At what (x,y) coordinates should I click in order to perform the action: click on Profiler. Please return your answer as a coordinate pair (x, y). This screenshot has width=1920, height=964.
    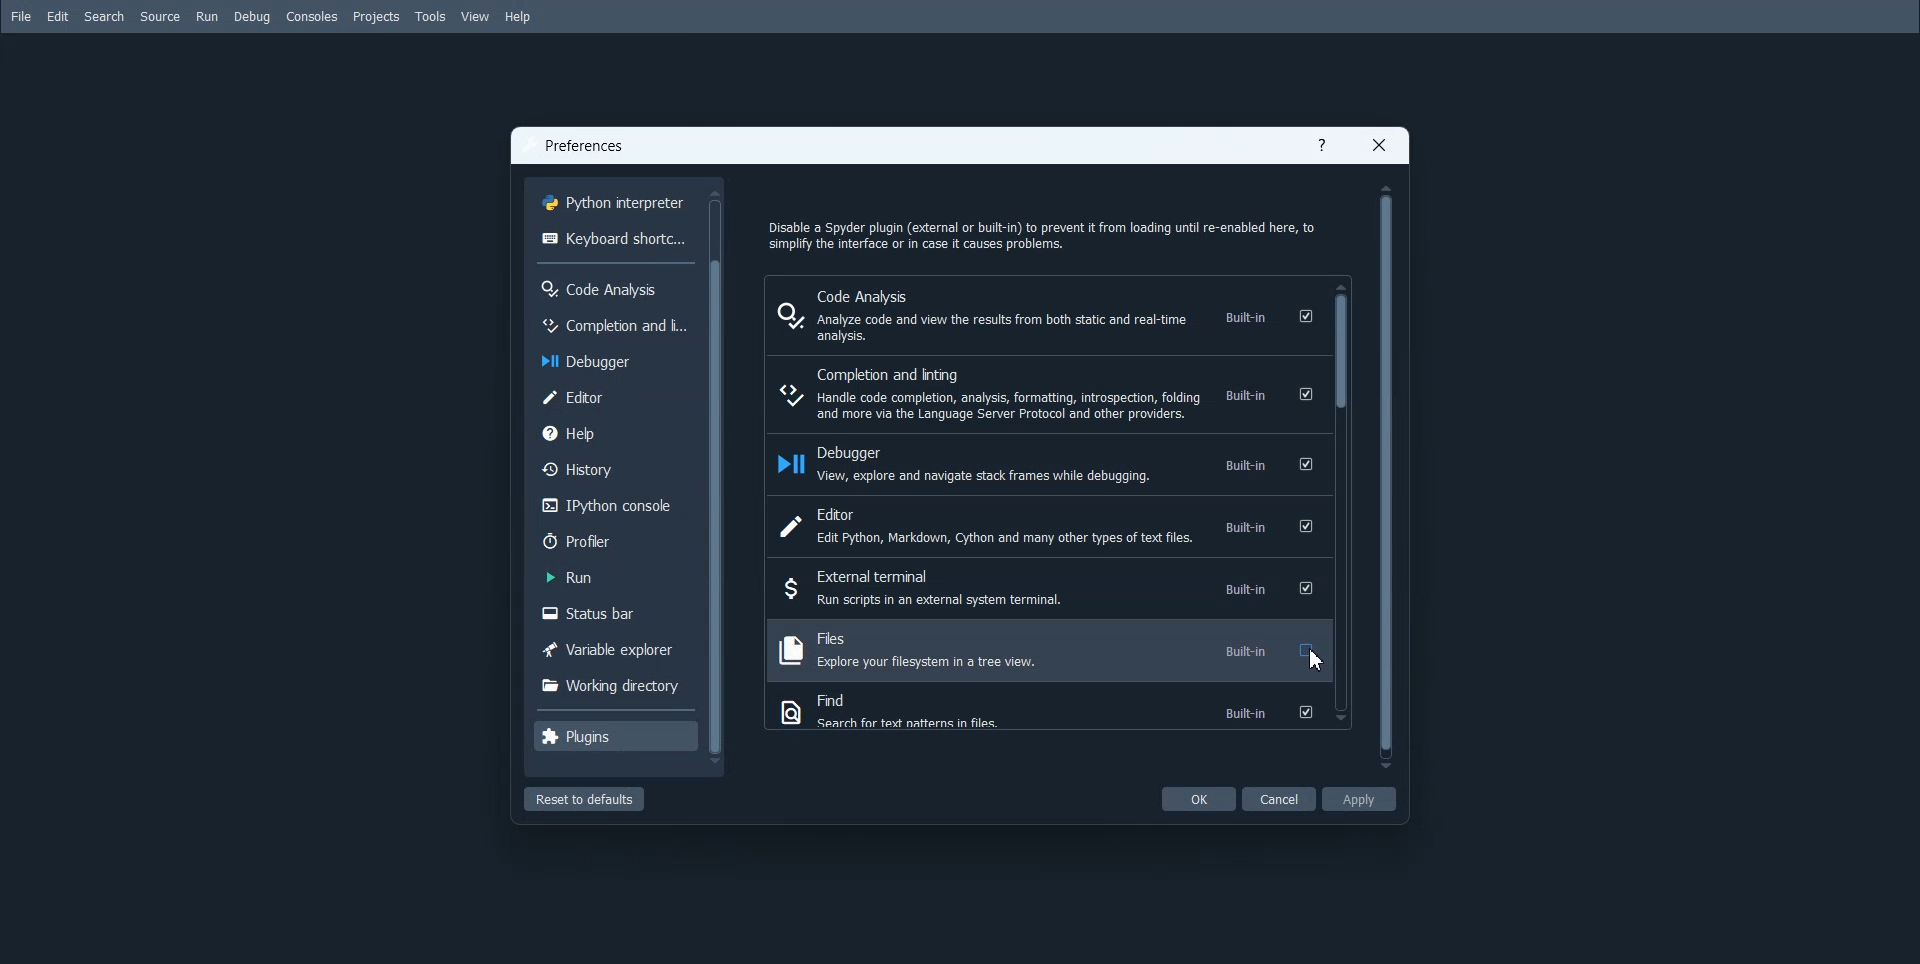
    Looking at the image, I should click on (614, 540).